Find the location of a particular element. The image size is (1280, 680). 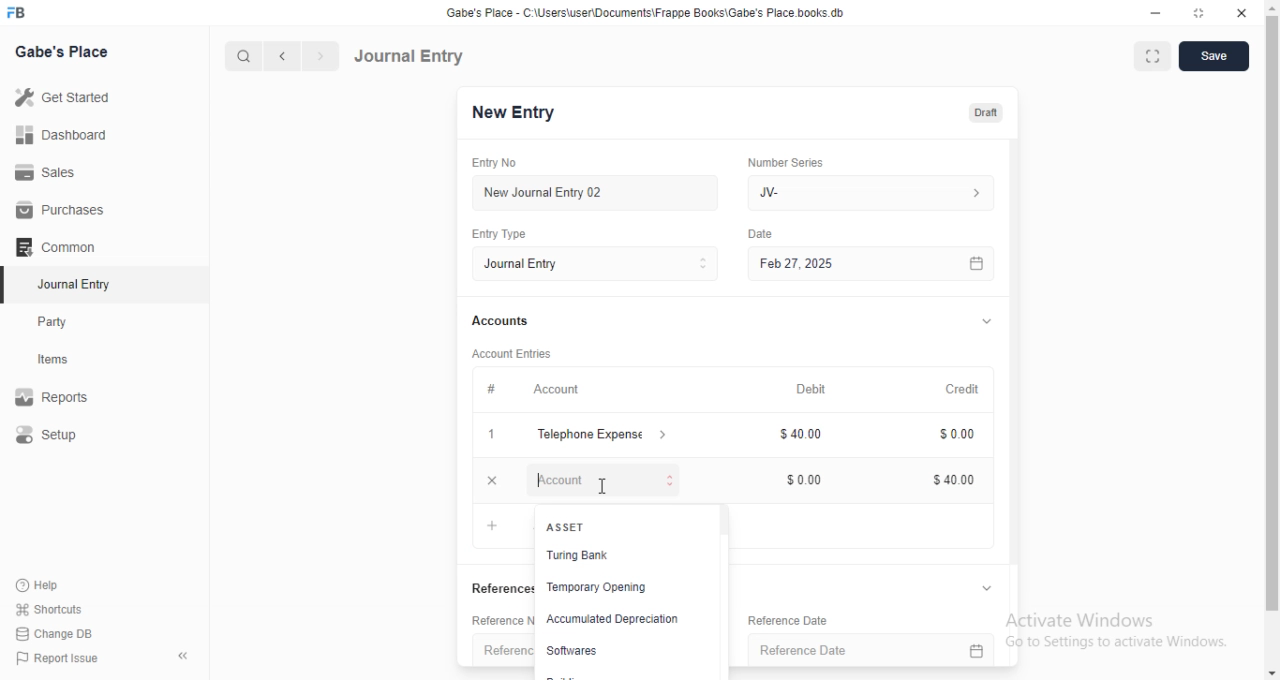

Full screen is located at coordinates (1197, 13).